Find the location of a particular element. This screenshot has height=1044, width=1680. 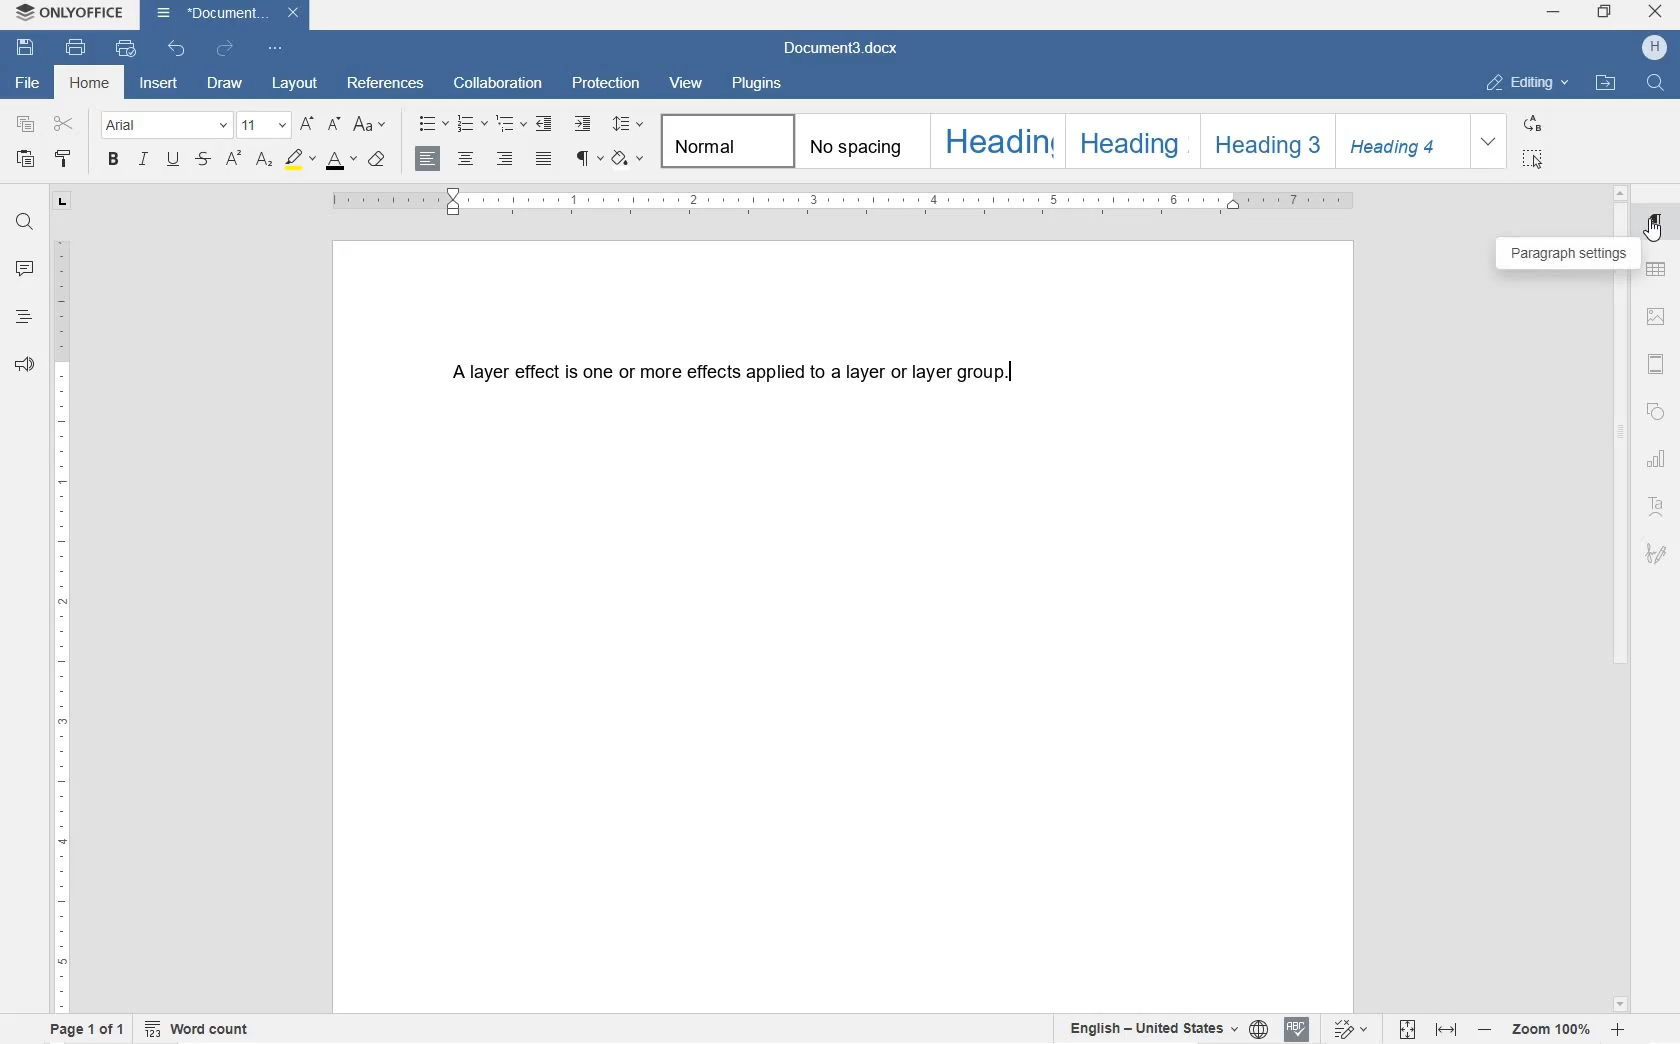

NO SPACING is located at coordinates (859, 142).